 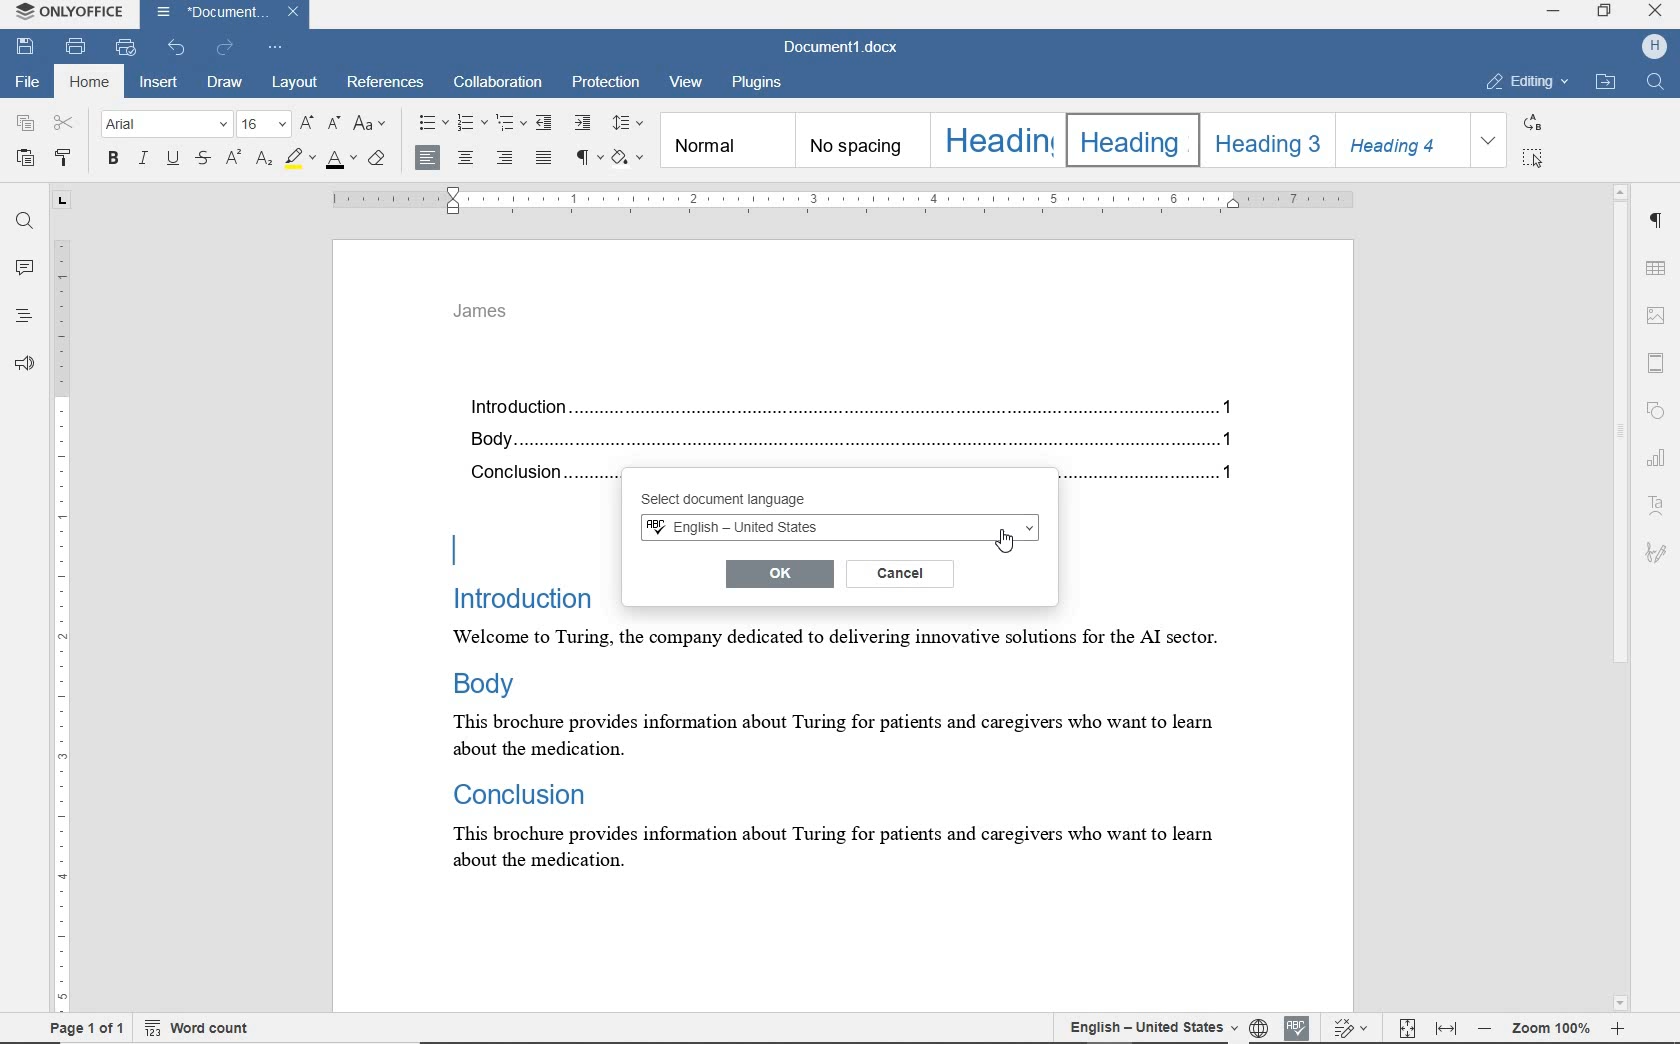 I want to click on document name, so click(x=845, y=45).